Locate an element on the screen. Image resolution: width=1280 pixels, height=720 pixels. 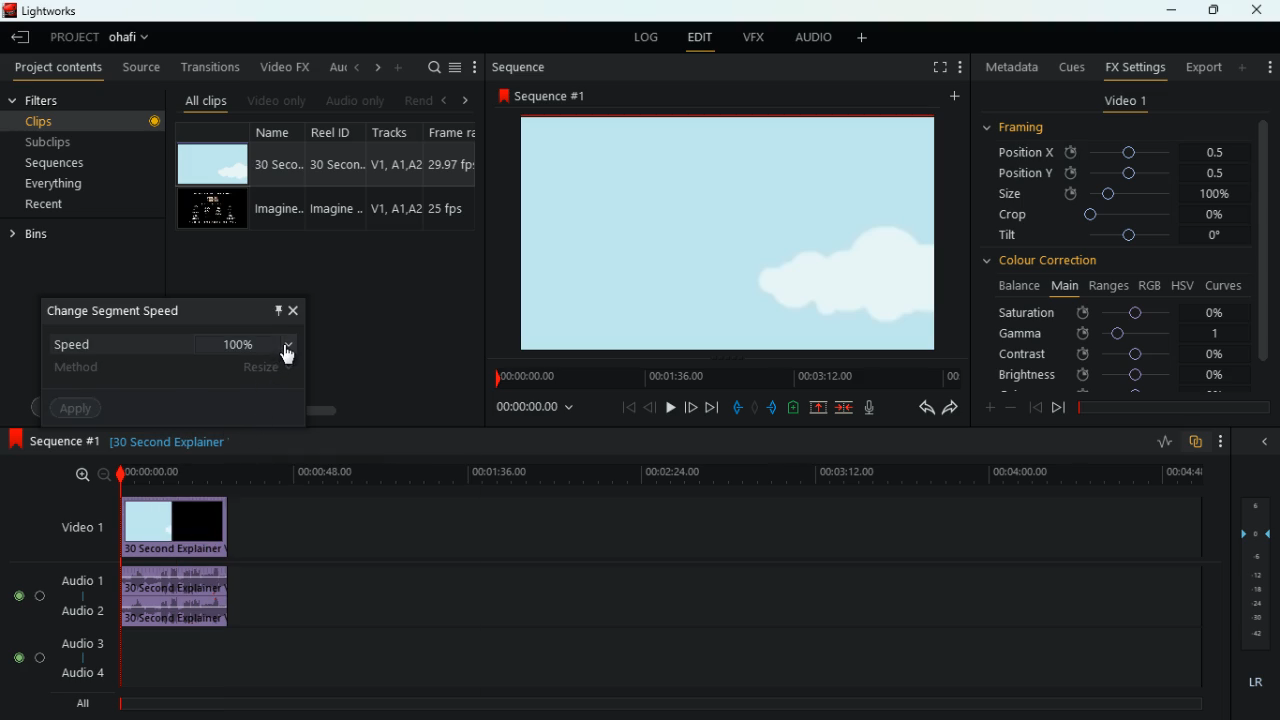
beggining is located at coordinates (622, 409).